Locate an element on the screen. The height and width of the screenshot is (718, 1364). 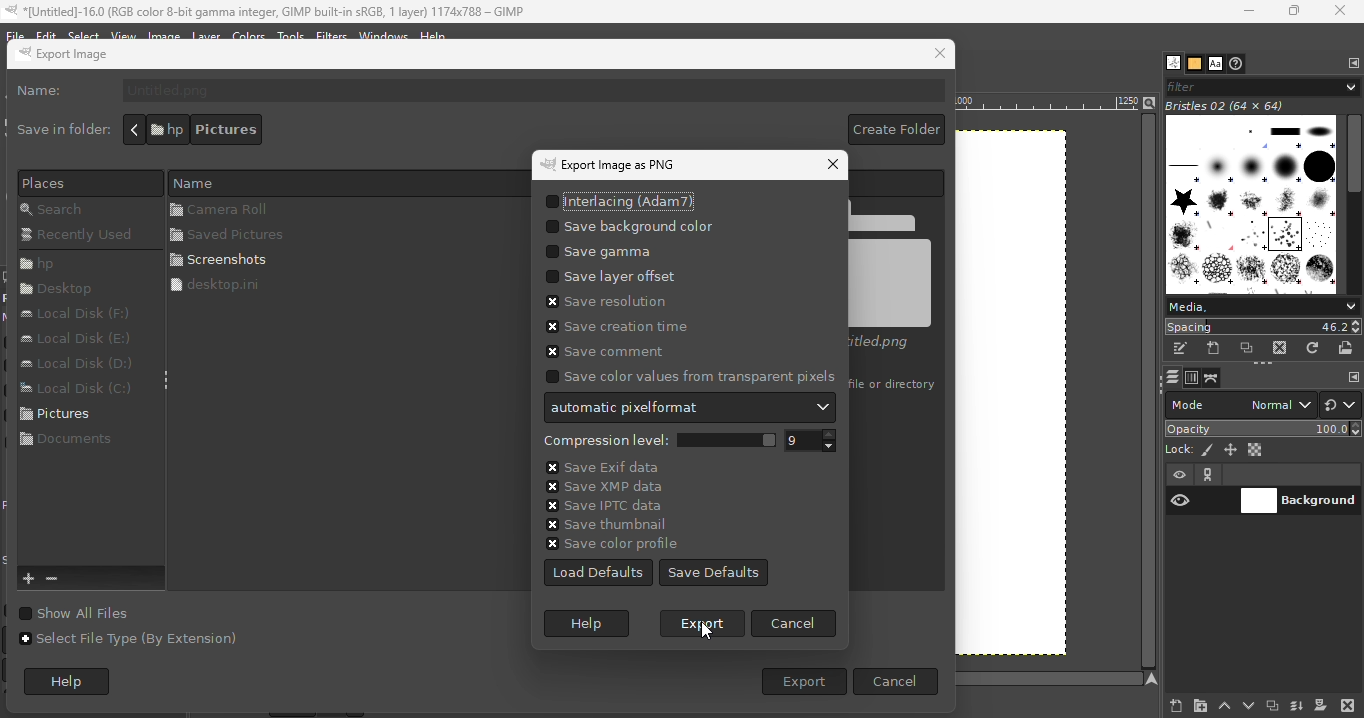
Fonts is located at coordinates (1215, 64).